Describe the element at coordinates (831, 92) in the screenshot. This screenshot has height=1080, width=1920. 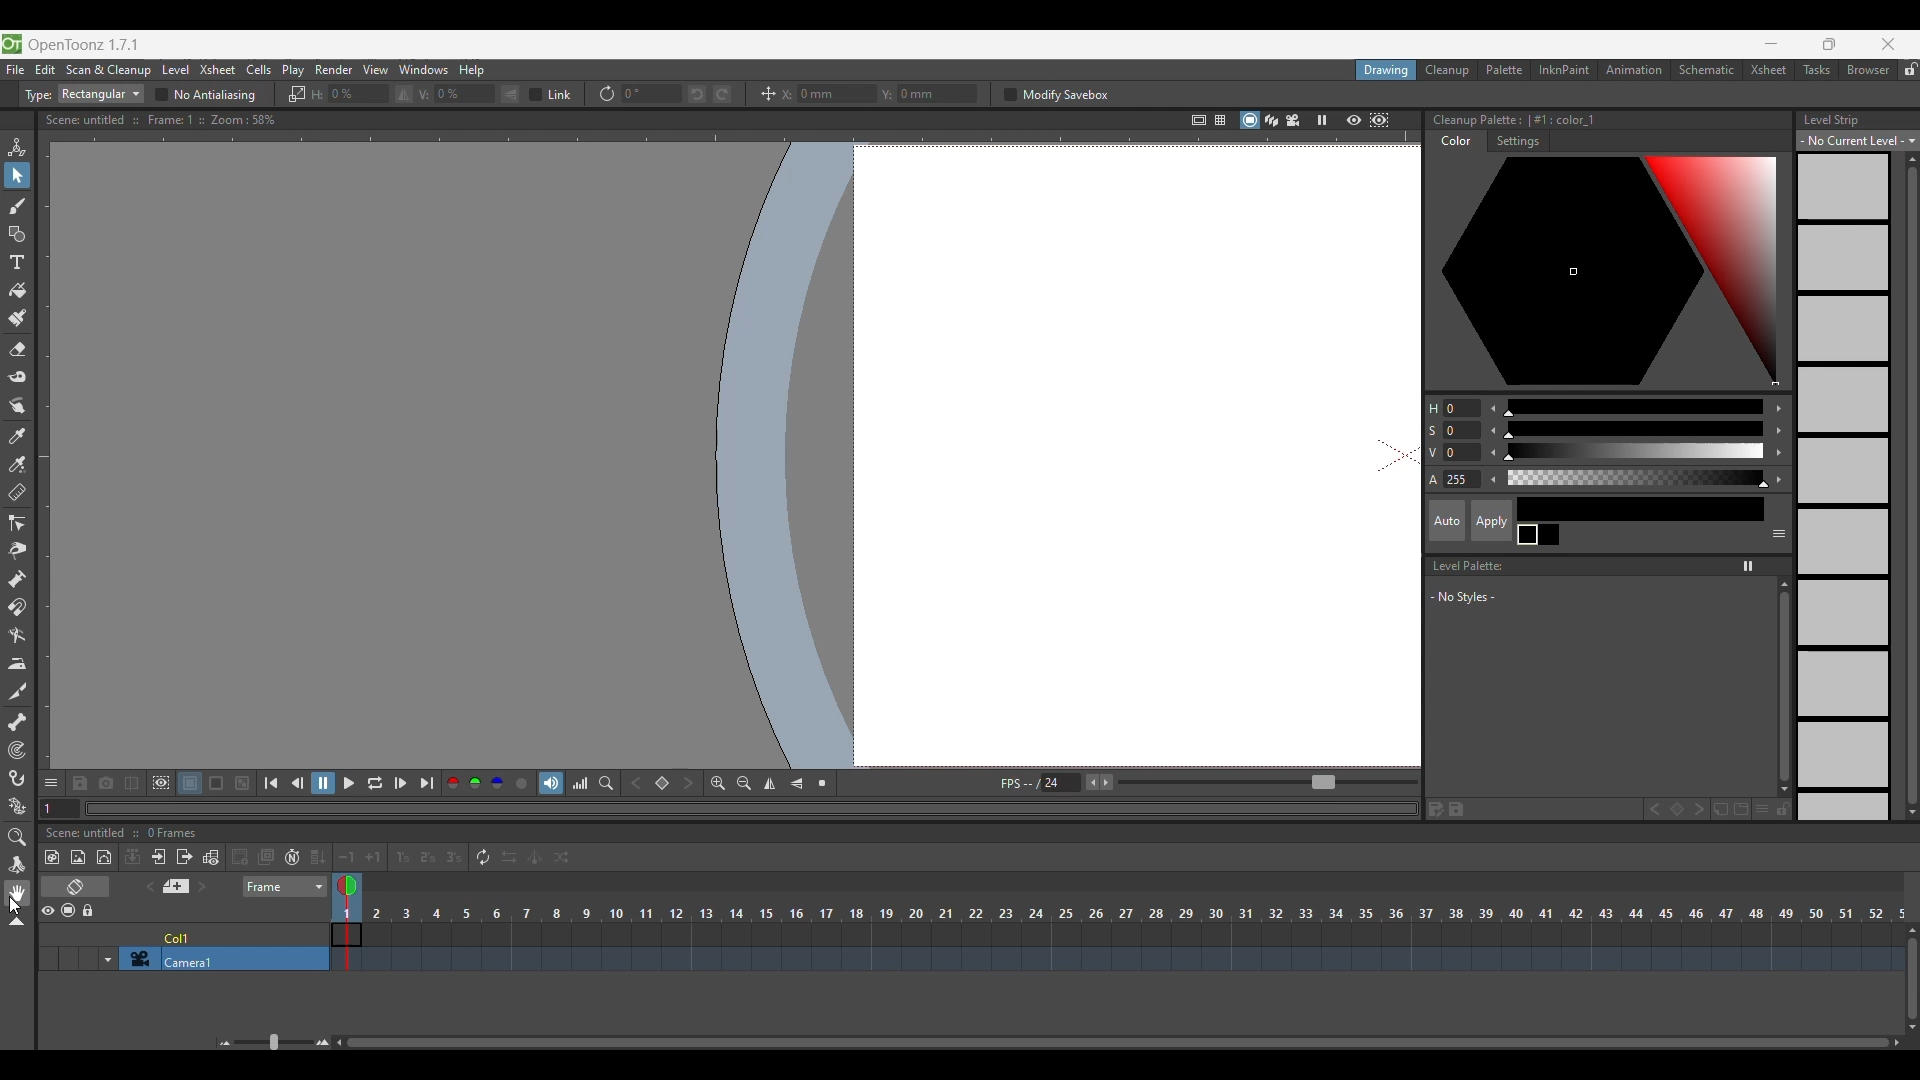
I see `Input X axis position` at that location.